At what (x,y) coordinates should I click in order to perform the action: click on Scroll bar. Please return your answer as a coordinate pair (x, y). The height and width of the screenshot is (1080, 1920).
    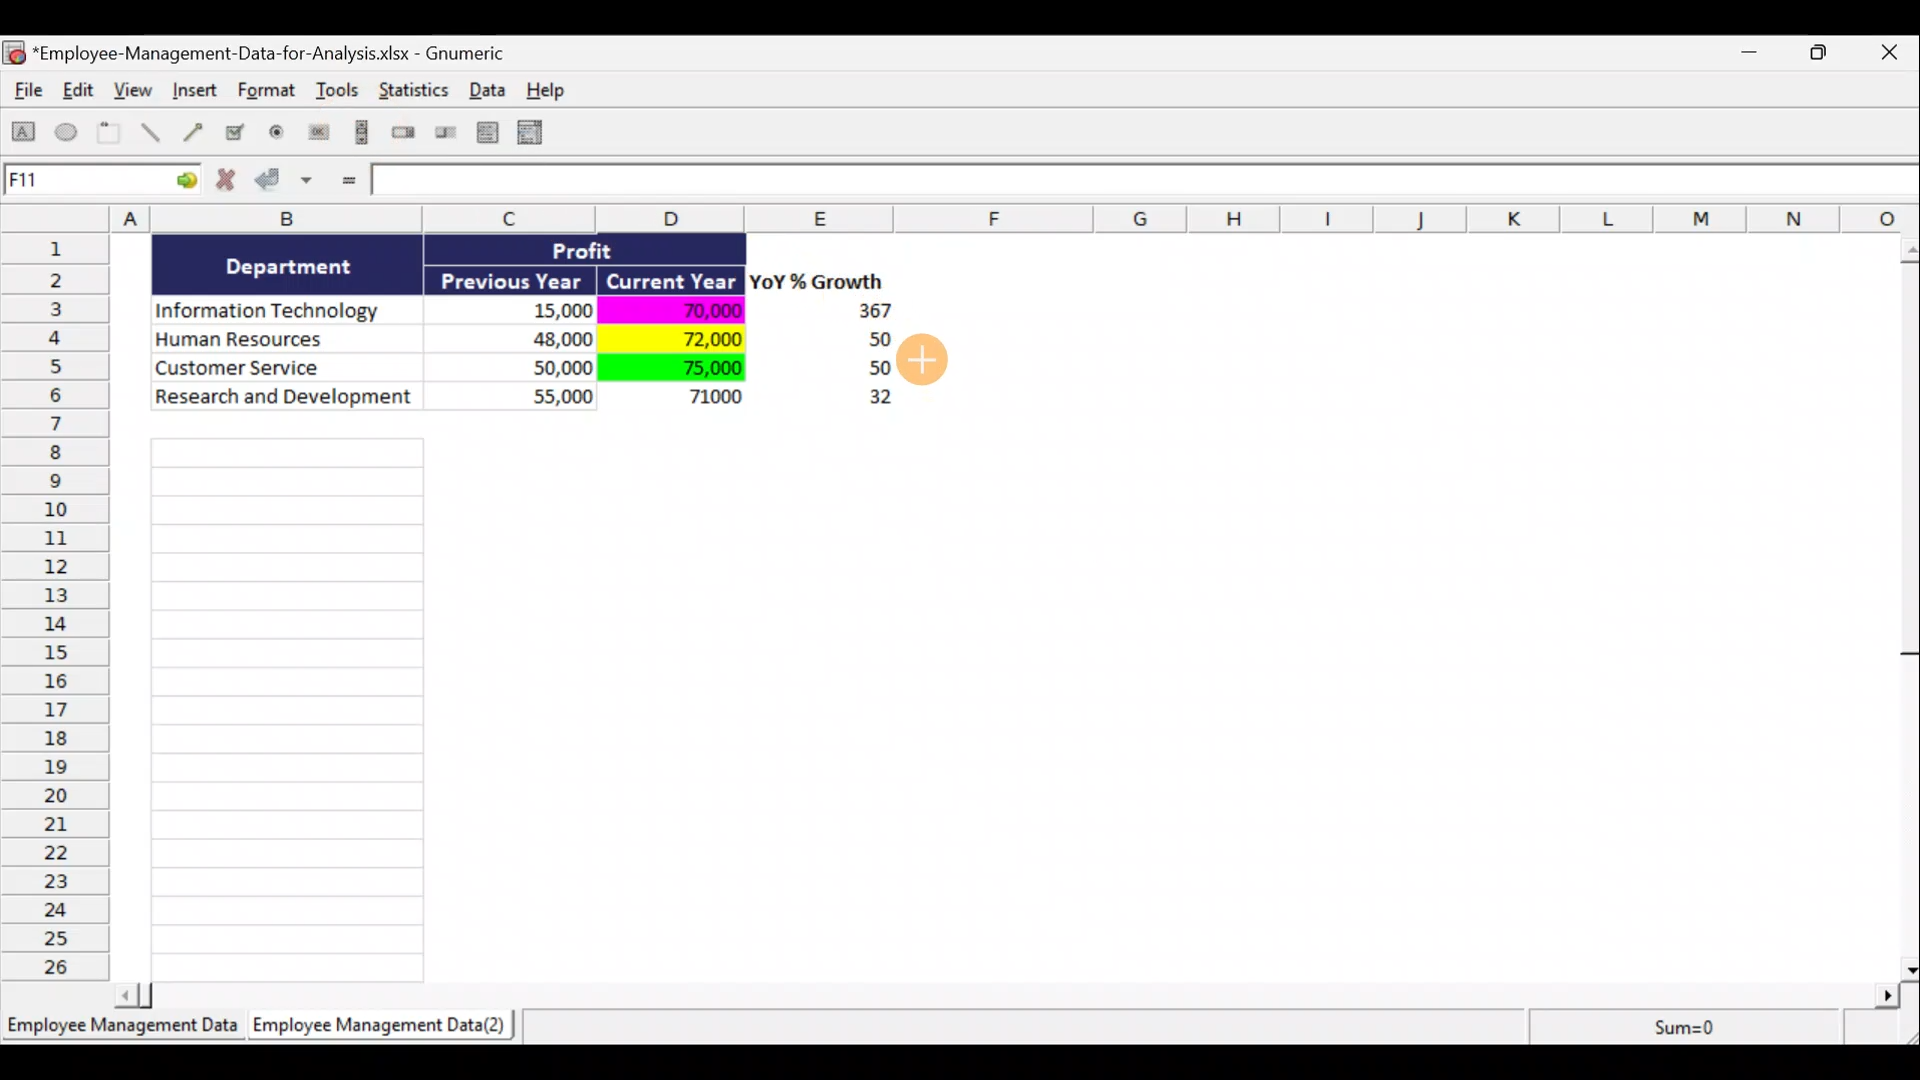
    Looking at the image, I should click on (1014, 992).